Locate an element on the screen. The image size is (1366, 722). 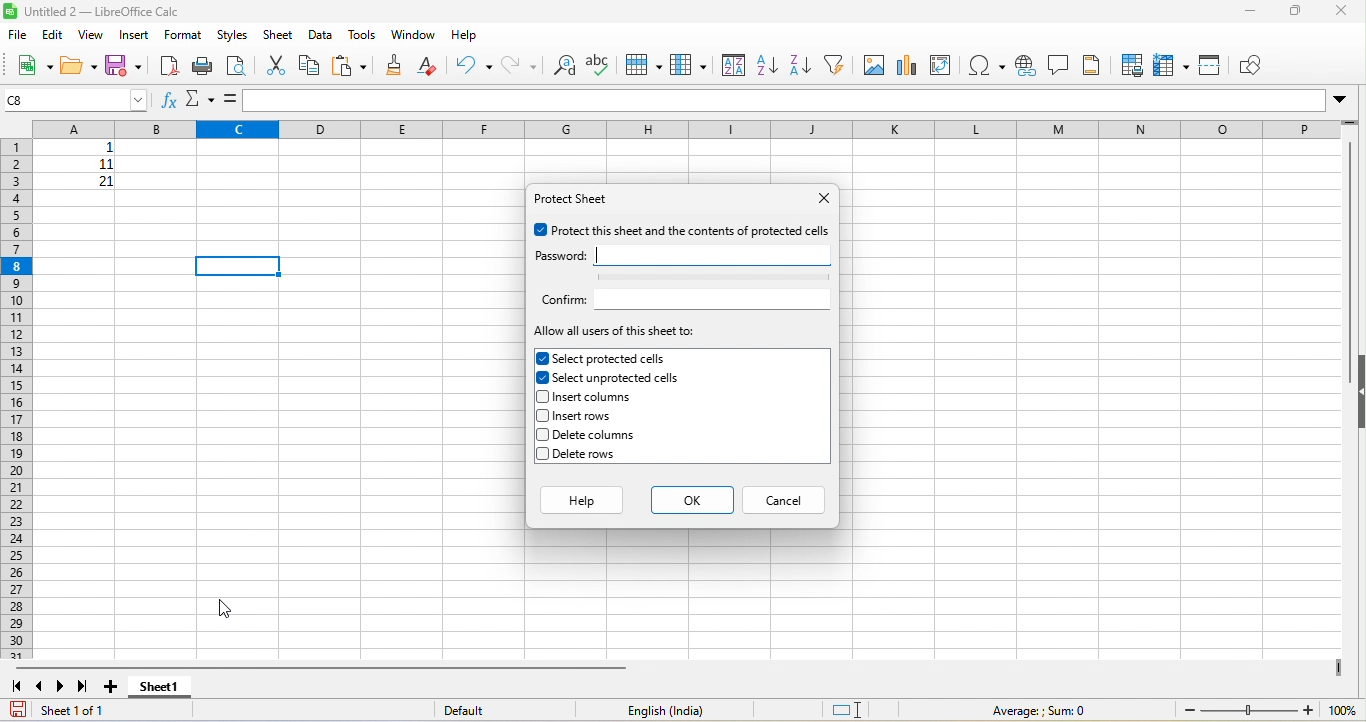
protect sheet is located at coordinates (578, 201).